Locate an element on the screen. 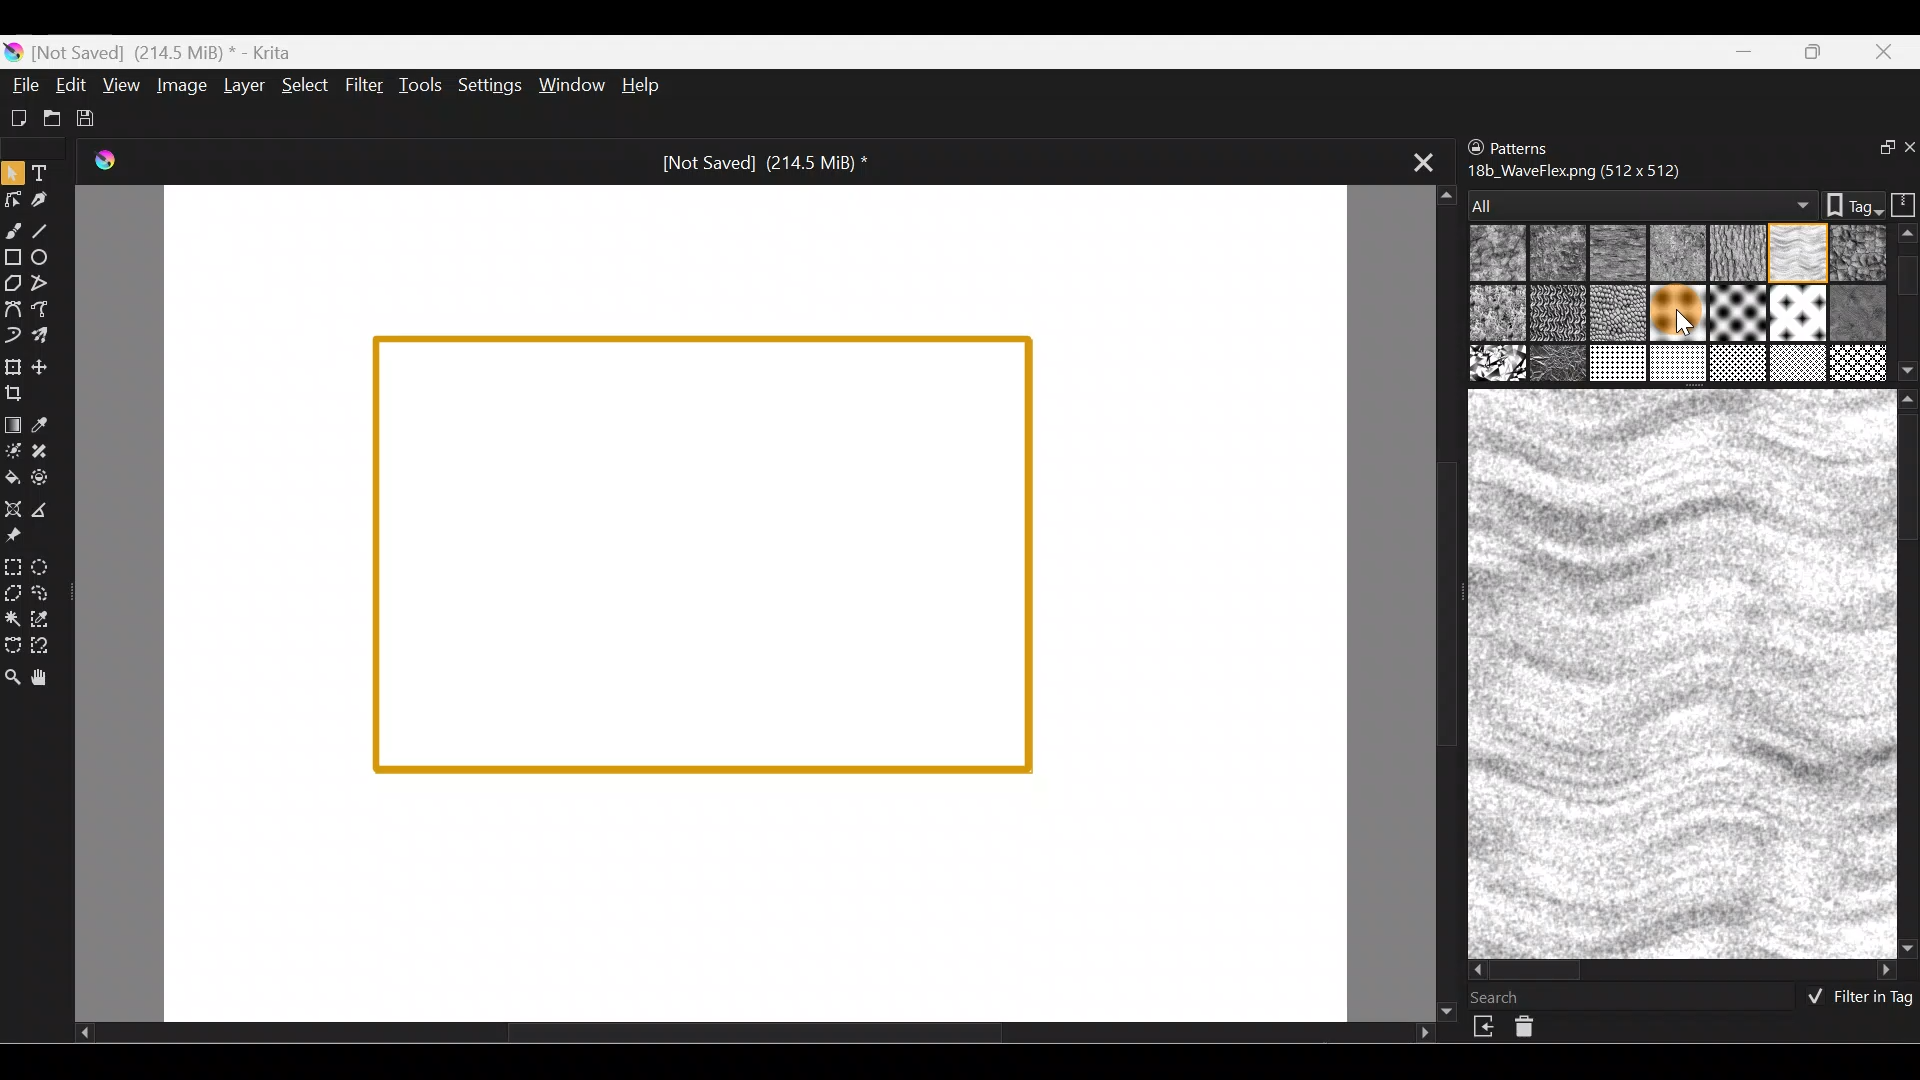 Image resolution: width=1920 pixels, height=1080 pixels. Import resource is located at coordinates (1486, 1027).